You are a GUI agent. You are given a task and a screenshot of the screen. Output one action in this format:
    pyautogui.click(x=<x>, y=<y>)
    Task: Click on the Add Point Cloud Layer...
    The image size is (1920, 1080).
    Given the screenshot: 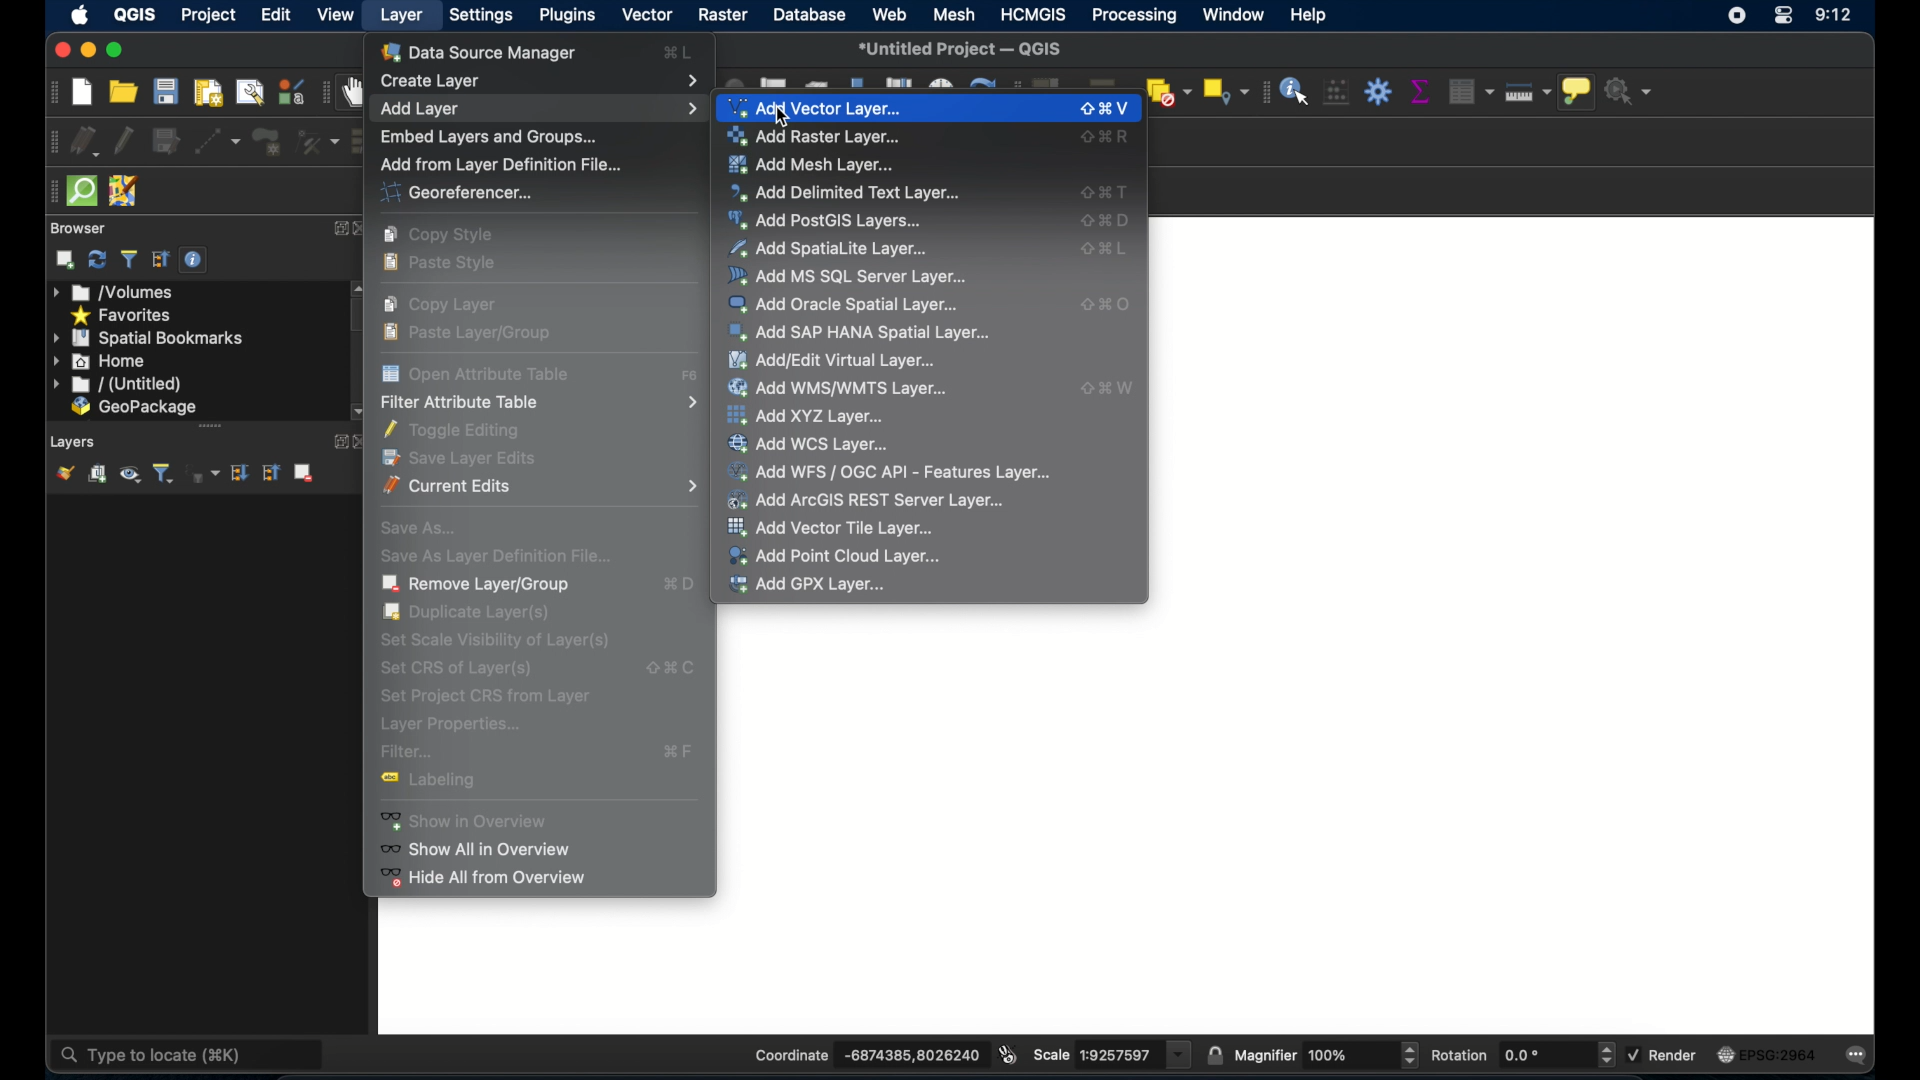 What is the action you would take?
    pyautogui.click(x=836, y=556)
    